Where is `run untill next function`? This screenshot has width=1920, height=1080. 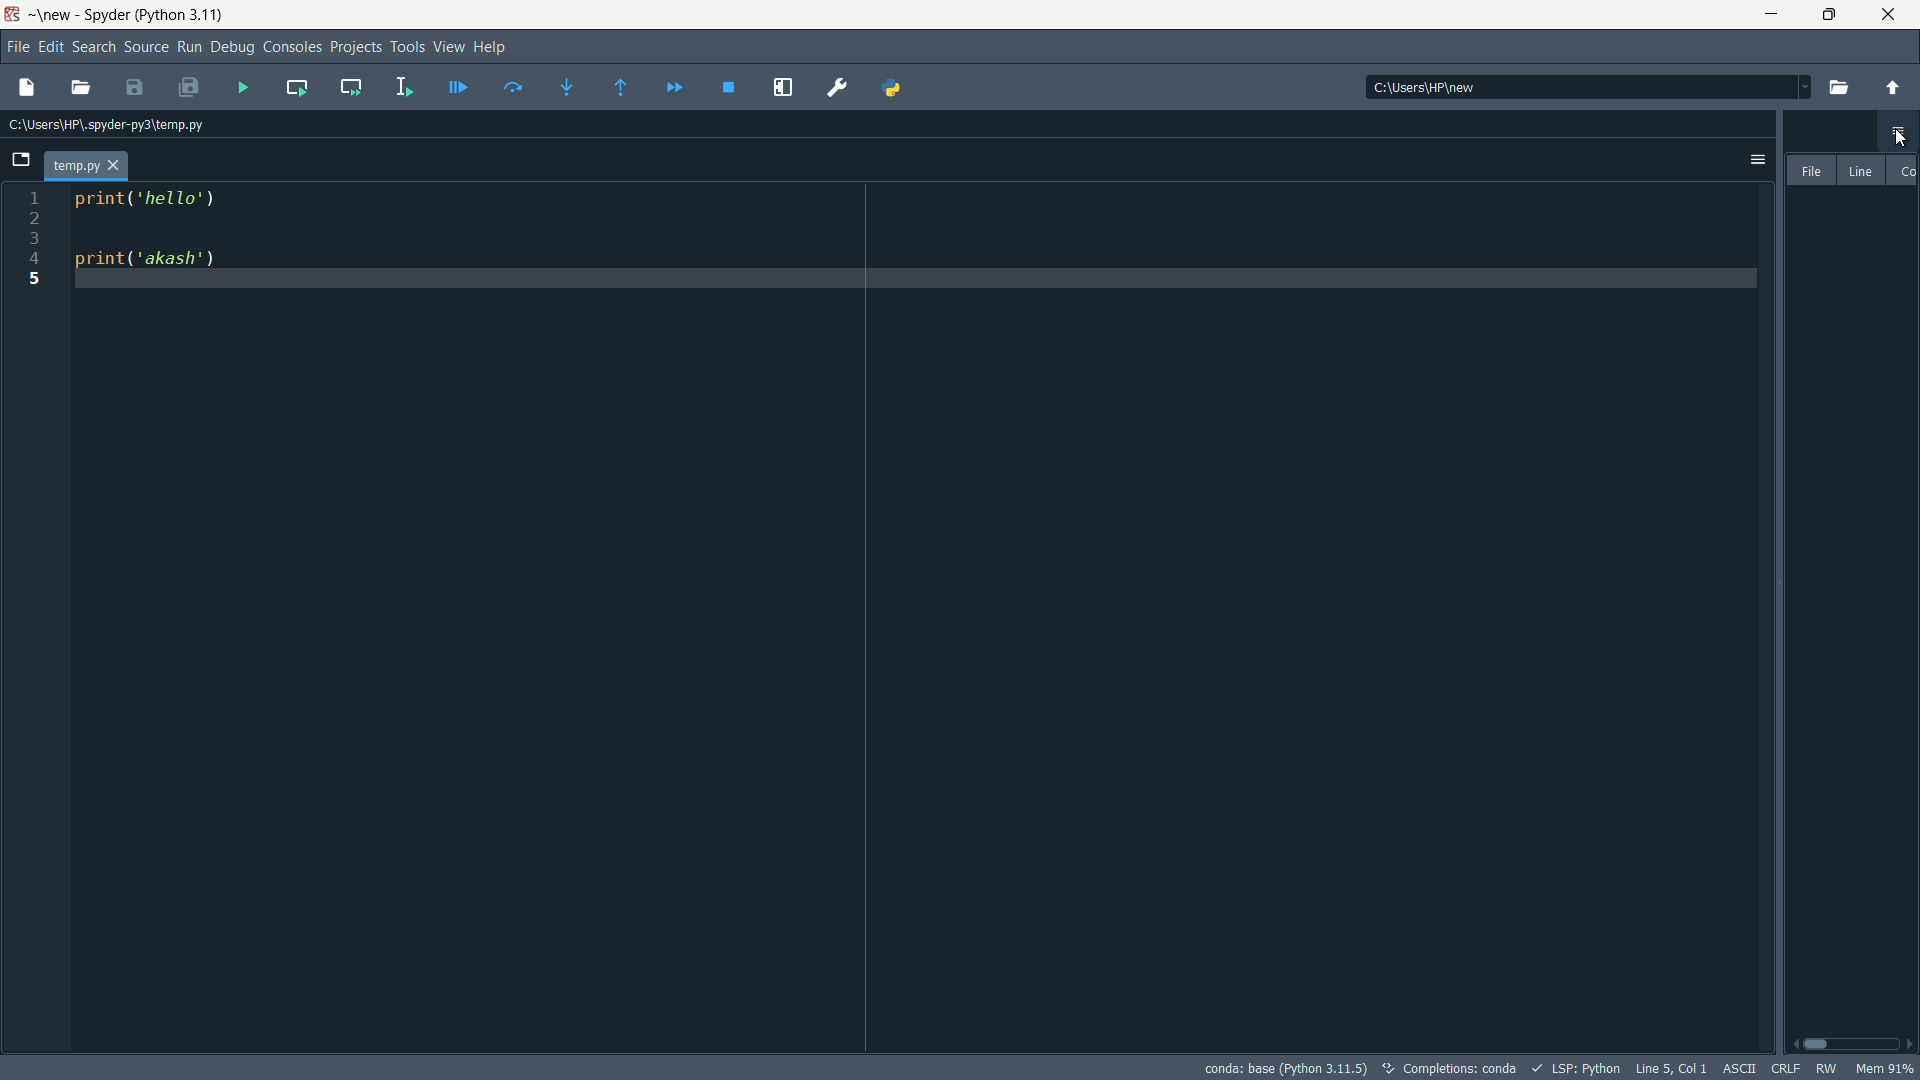
run untill next function is located at coordinates (617, 87).